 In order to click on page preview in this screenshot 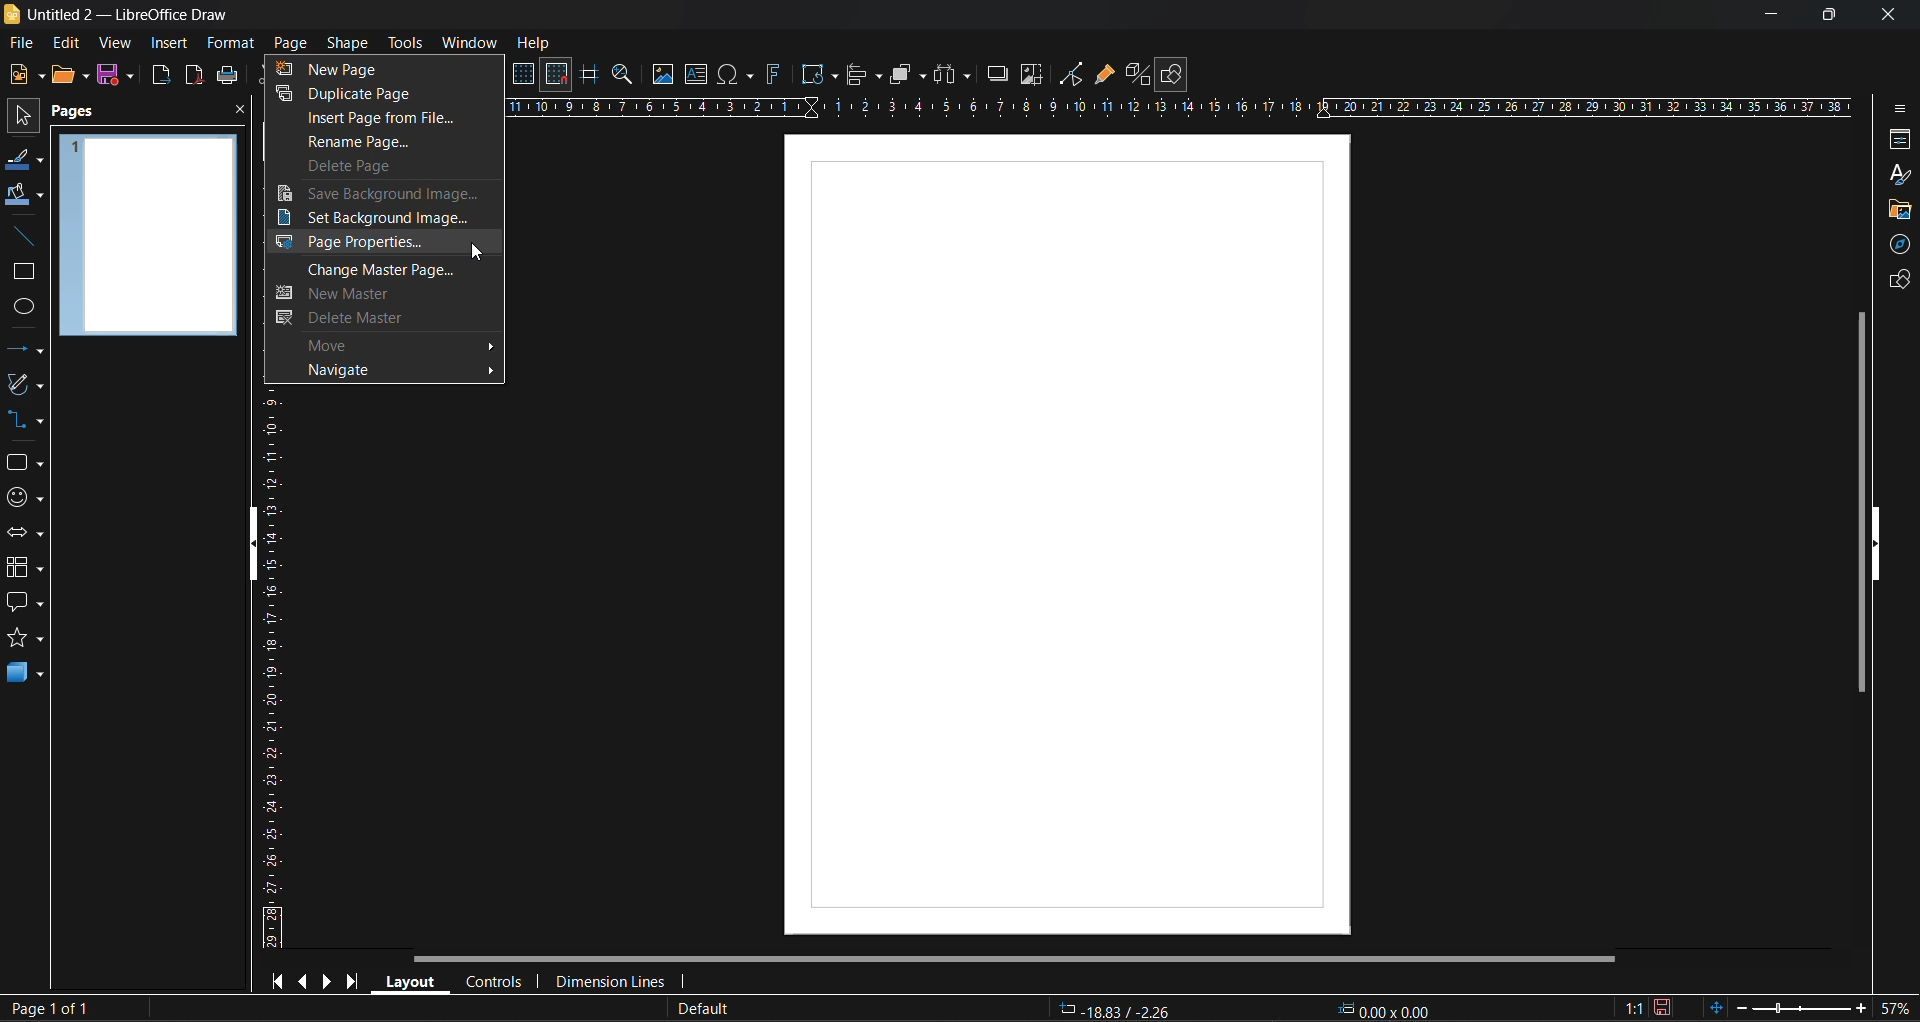, I will do `click(148, 238)`.